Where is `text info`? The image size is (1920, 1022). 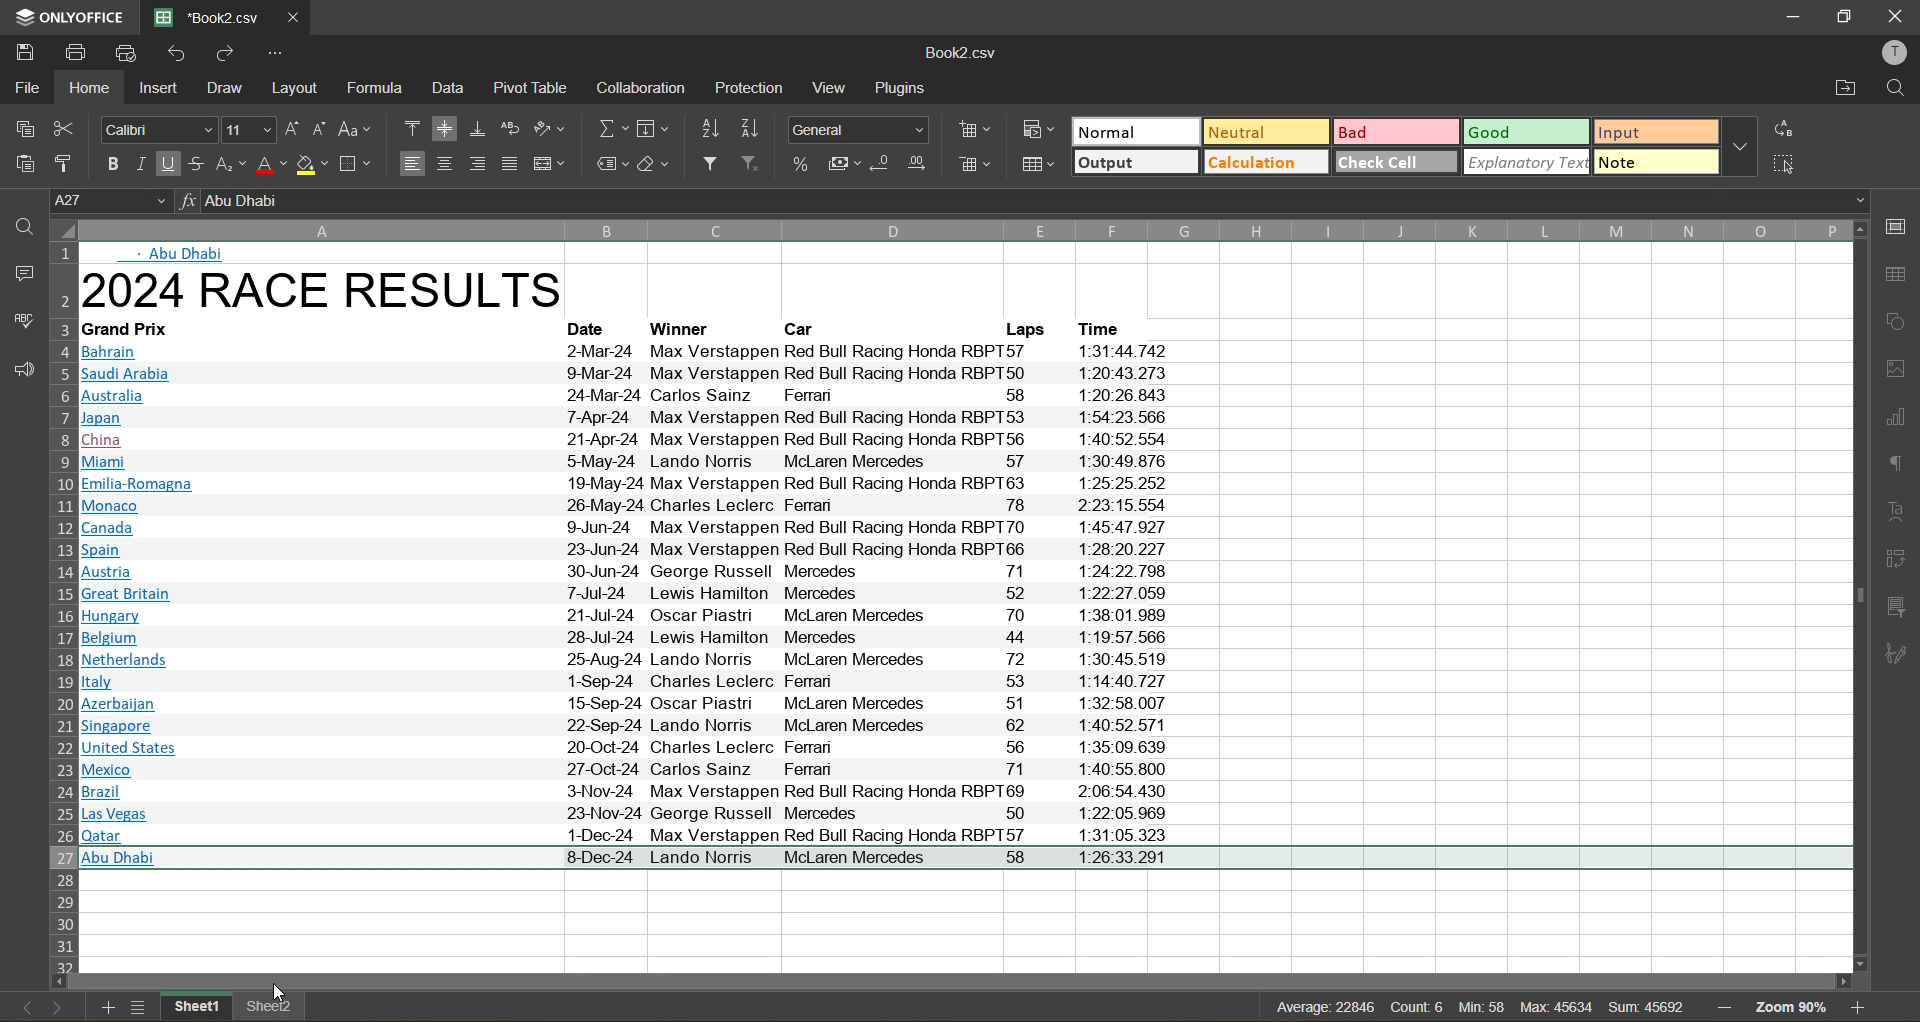 text info is located at coordinates (806, 329).